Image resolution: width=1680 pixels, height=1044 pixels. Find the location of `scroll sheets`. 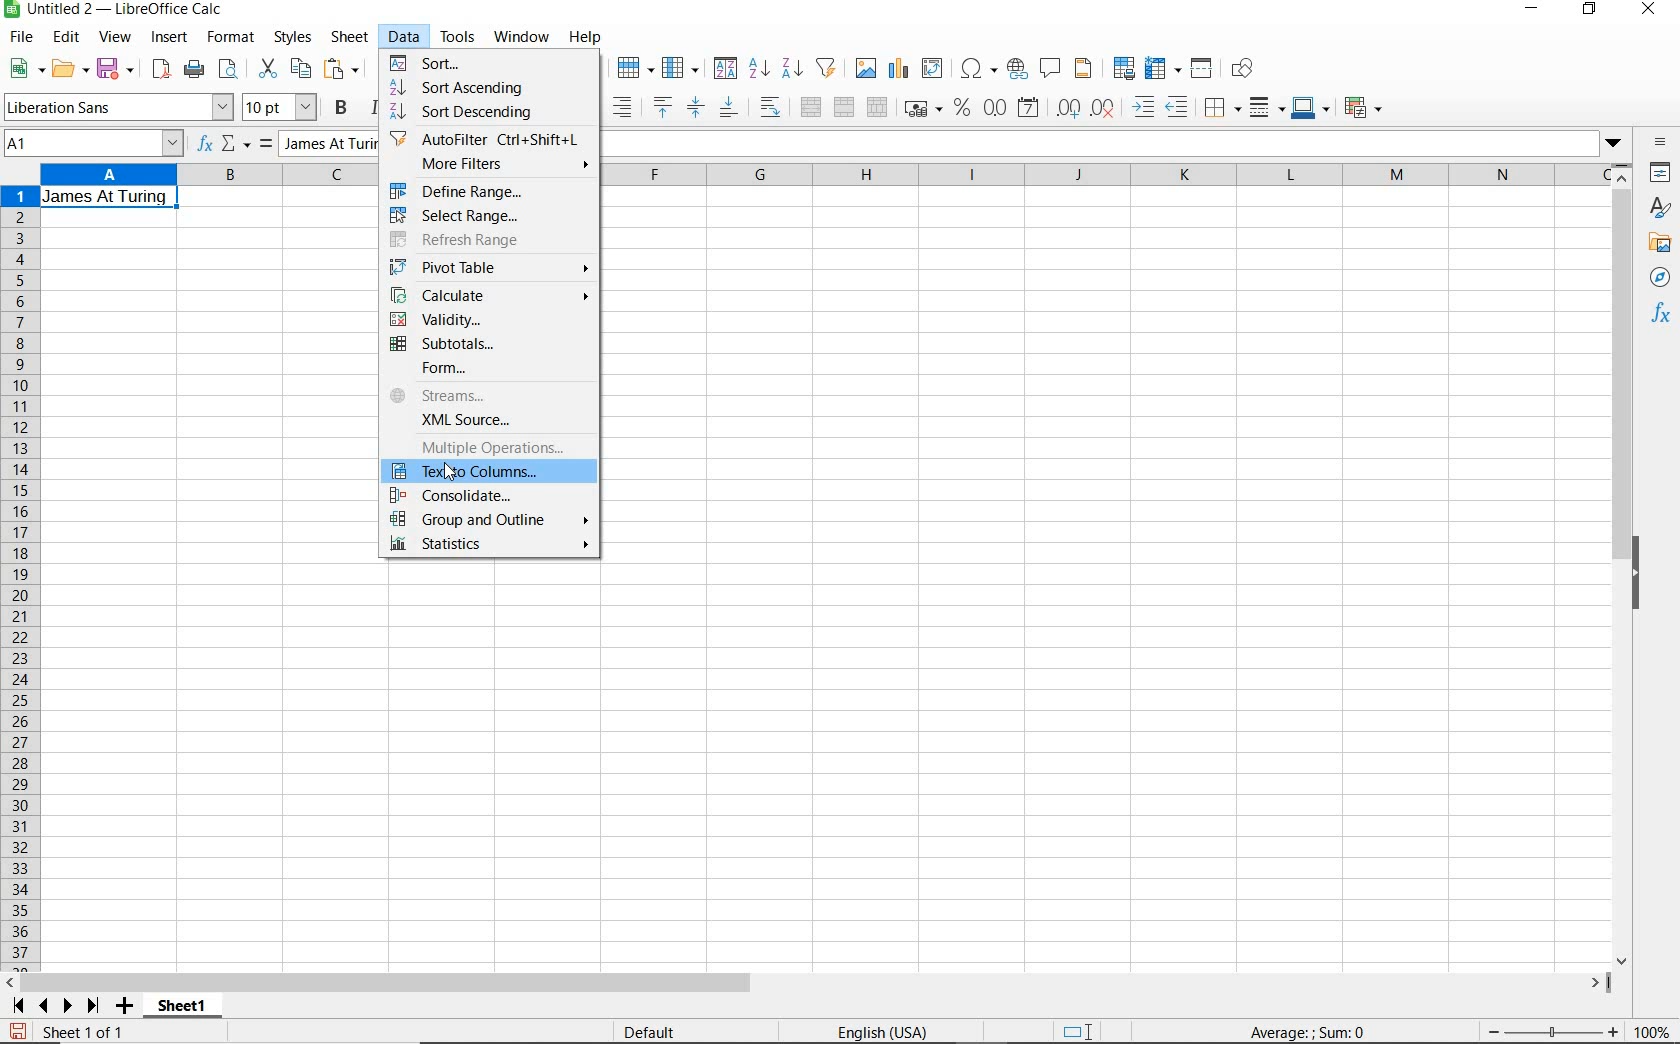

scroll sheets is located at coordinates (52, 1005).